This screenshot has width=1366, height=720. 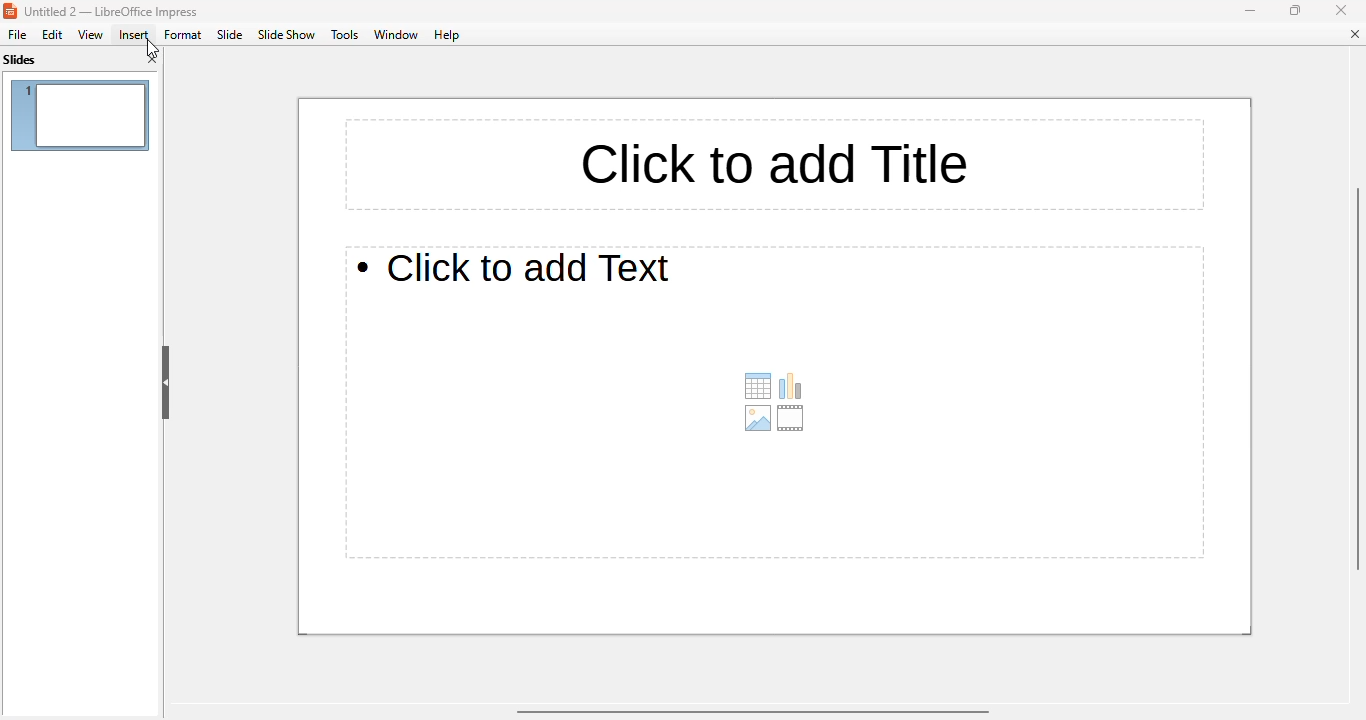 What do you see at coordinates (152, 59) in the screenshot?
I see `close pane` at bounding box center [152, 59].